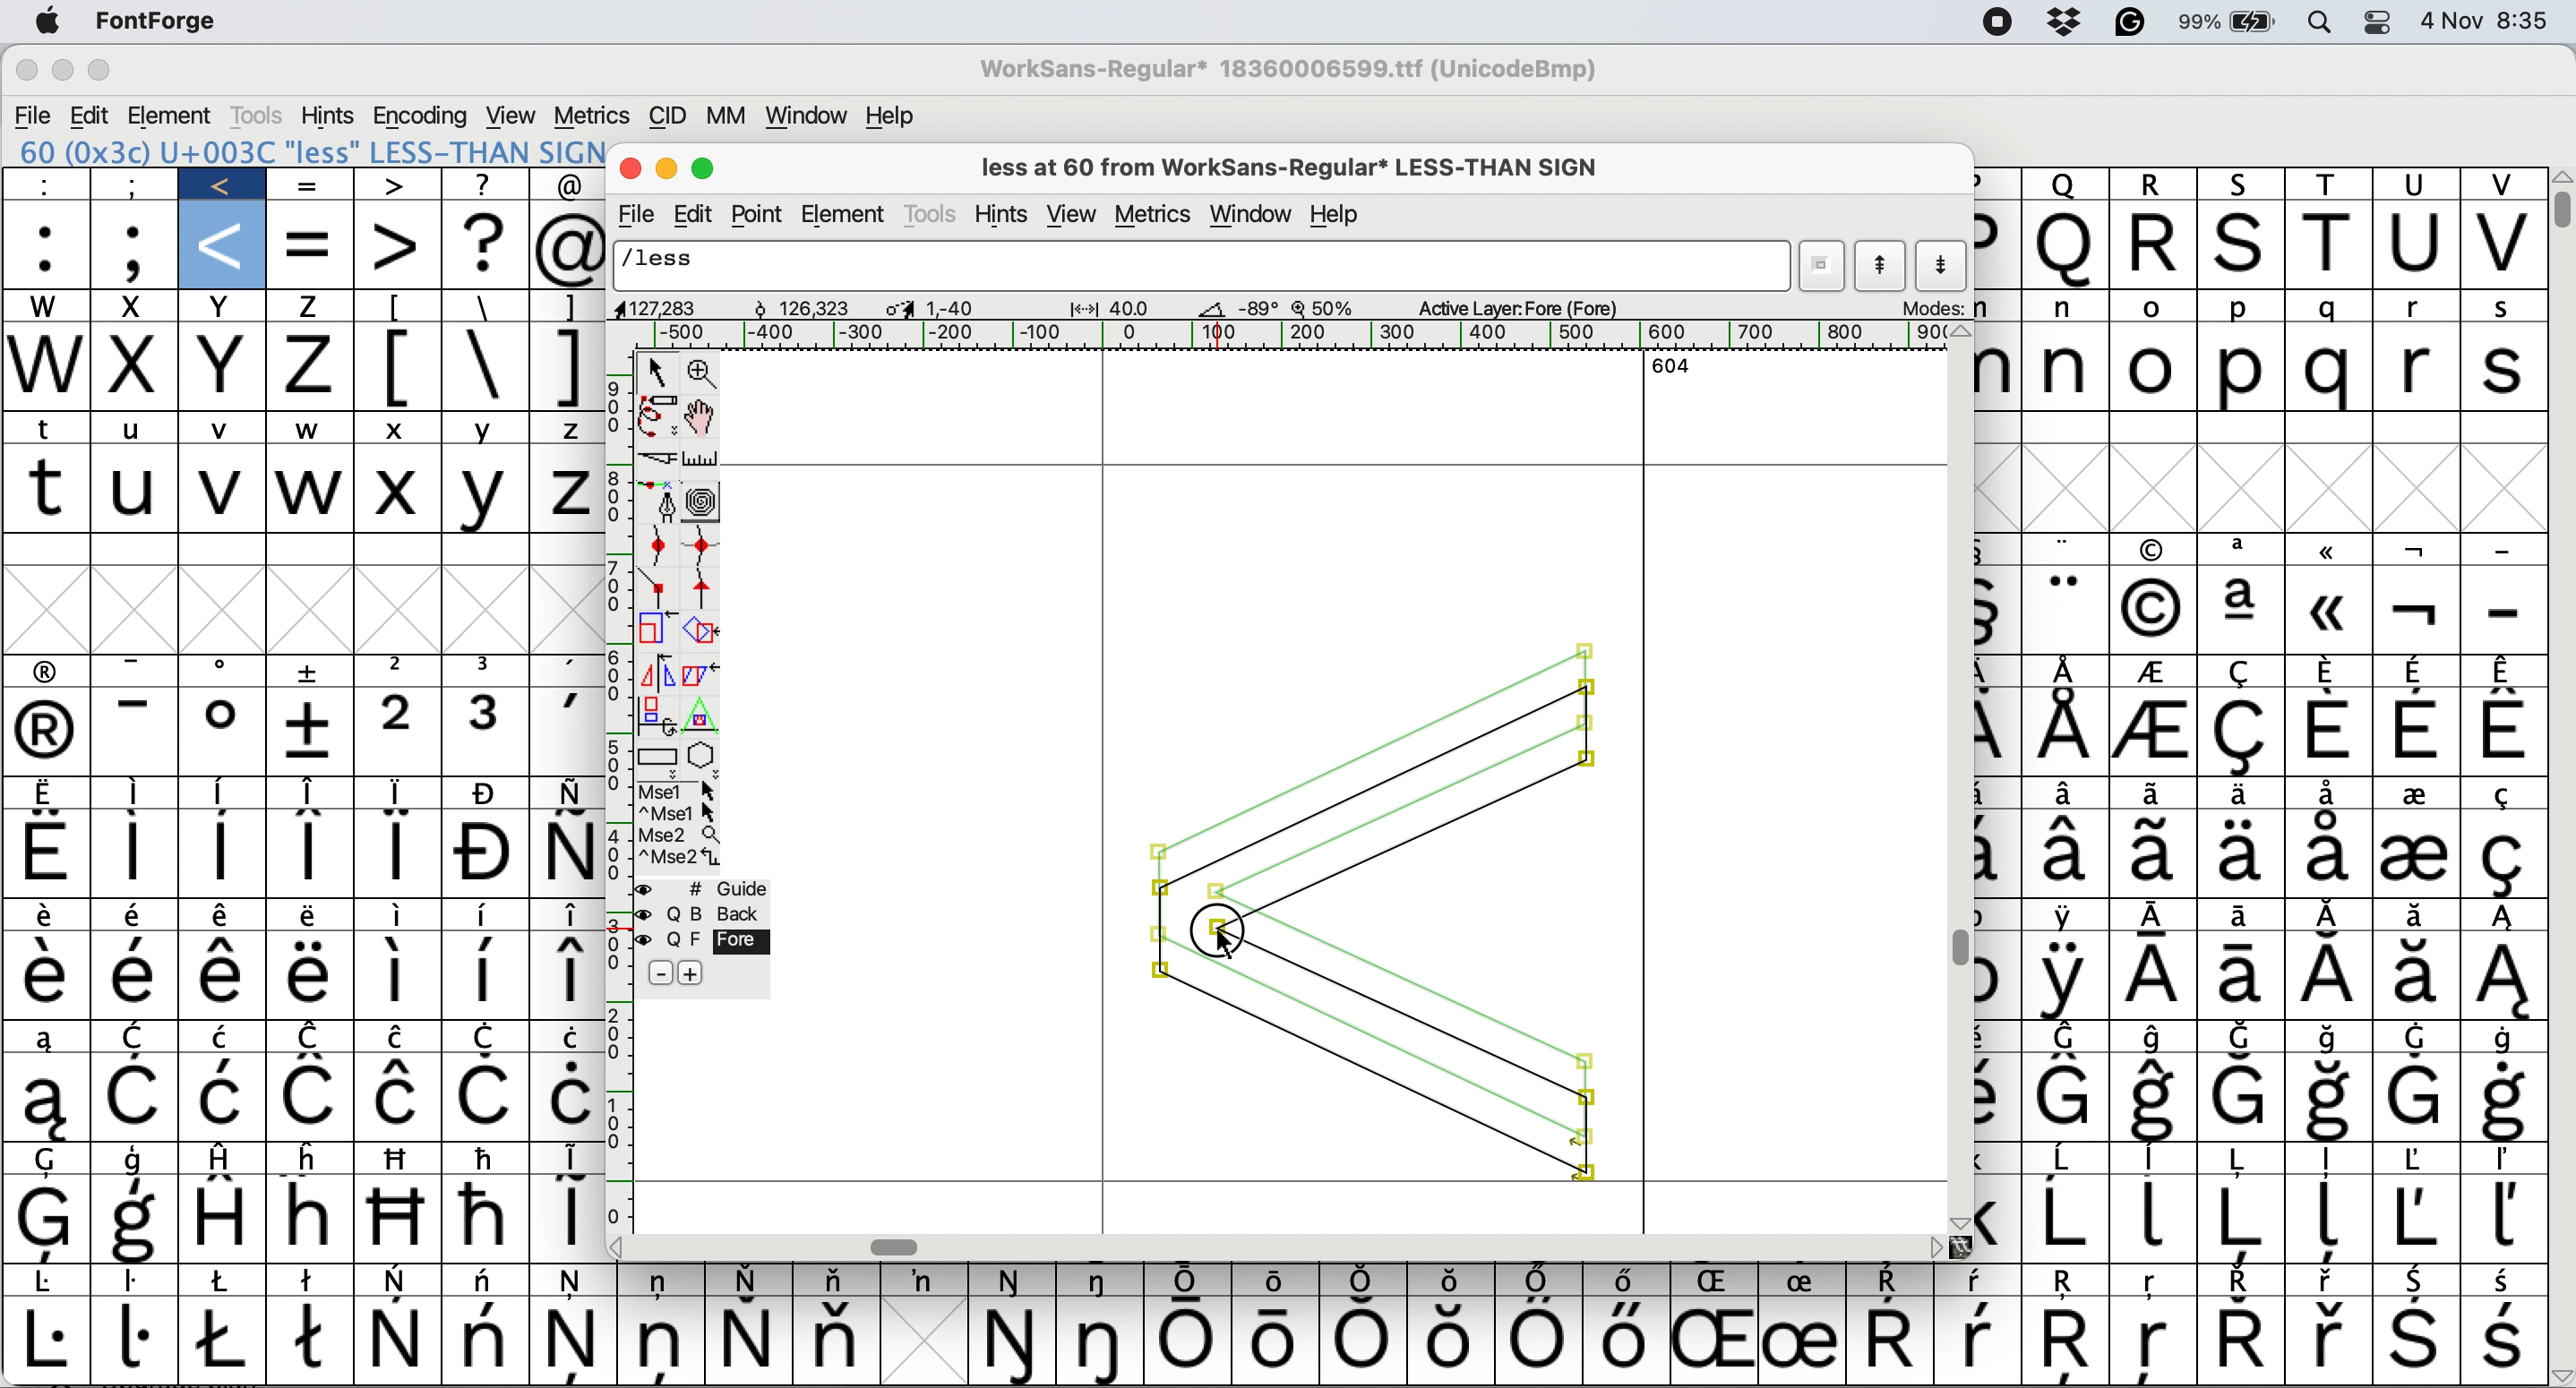  Describe the element at coordinates (50, 1340) in the screenshot. I see `Symbol` at that location.